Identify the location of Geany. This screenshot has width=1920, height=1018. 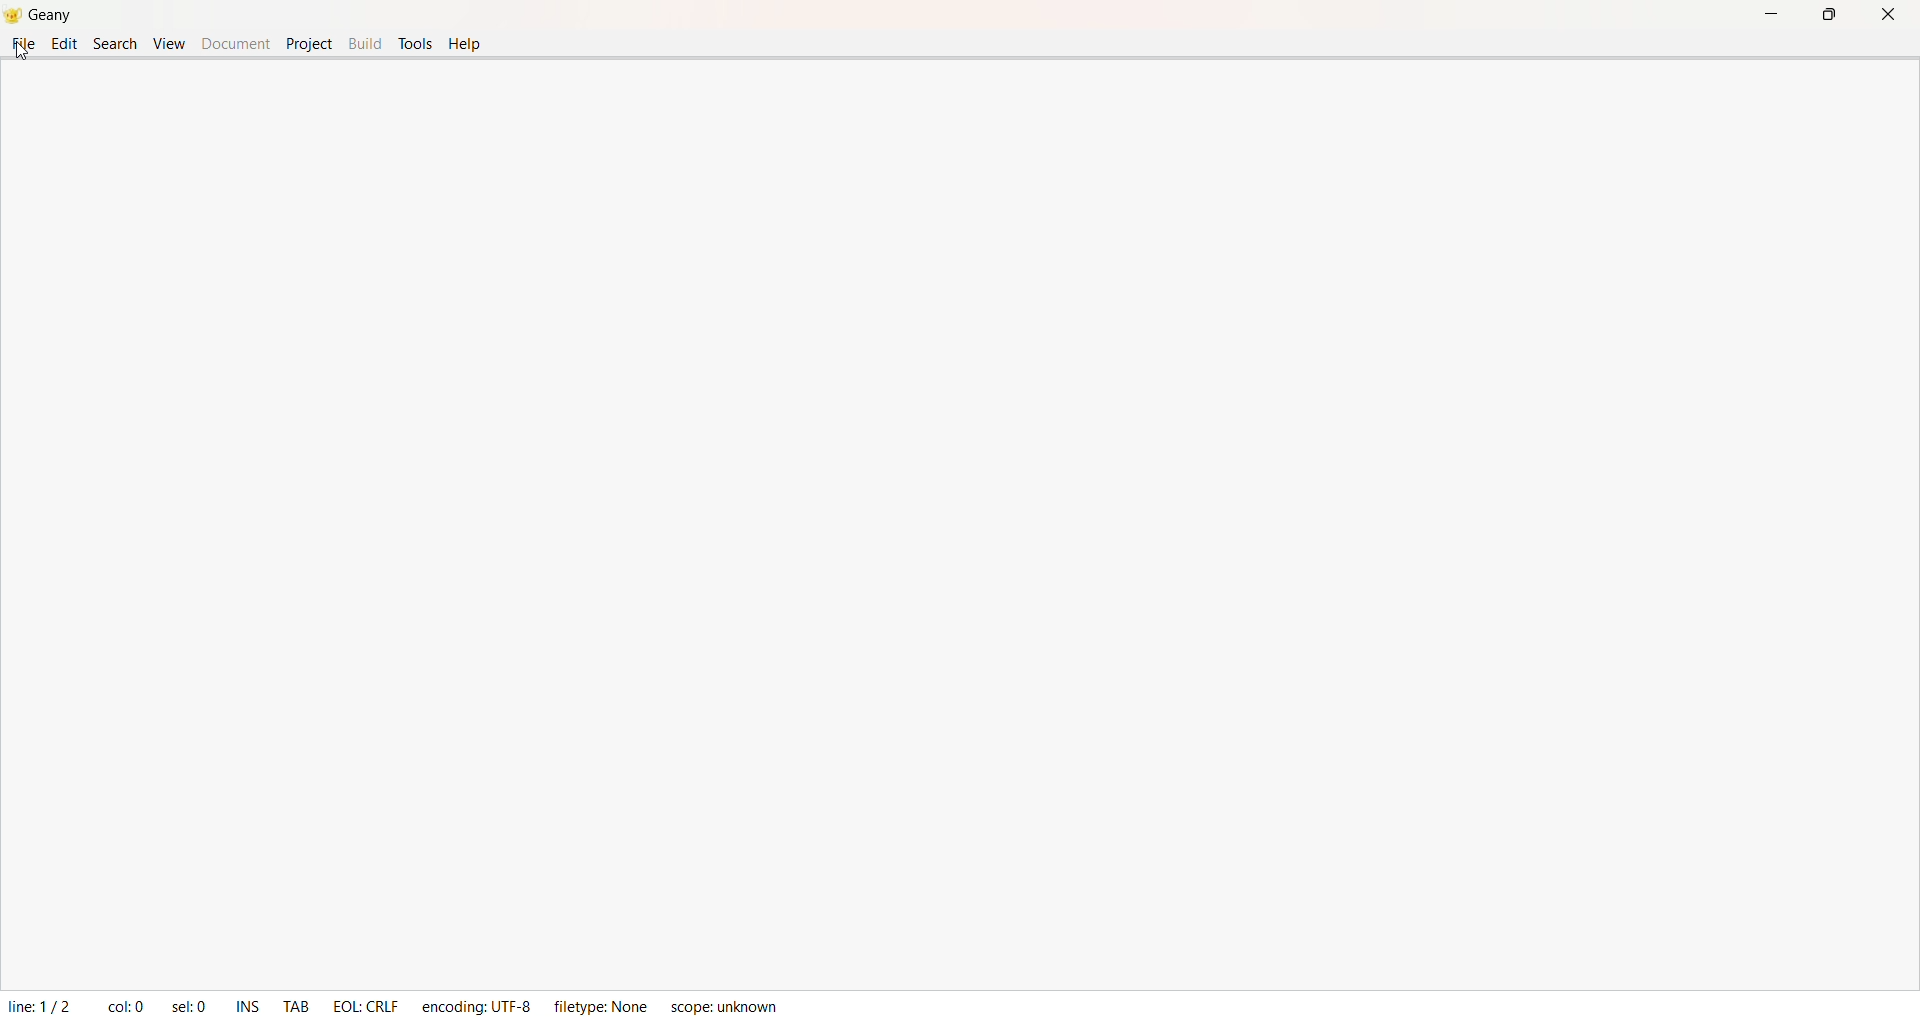
(56, 16).